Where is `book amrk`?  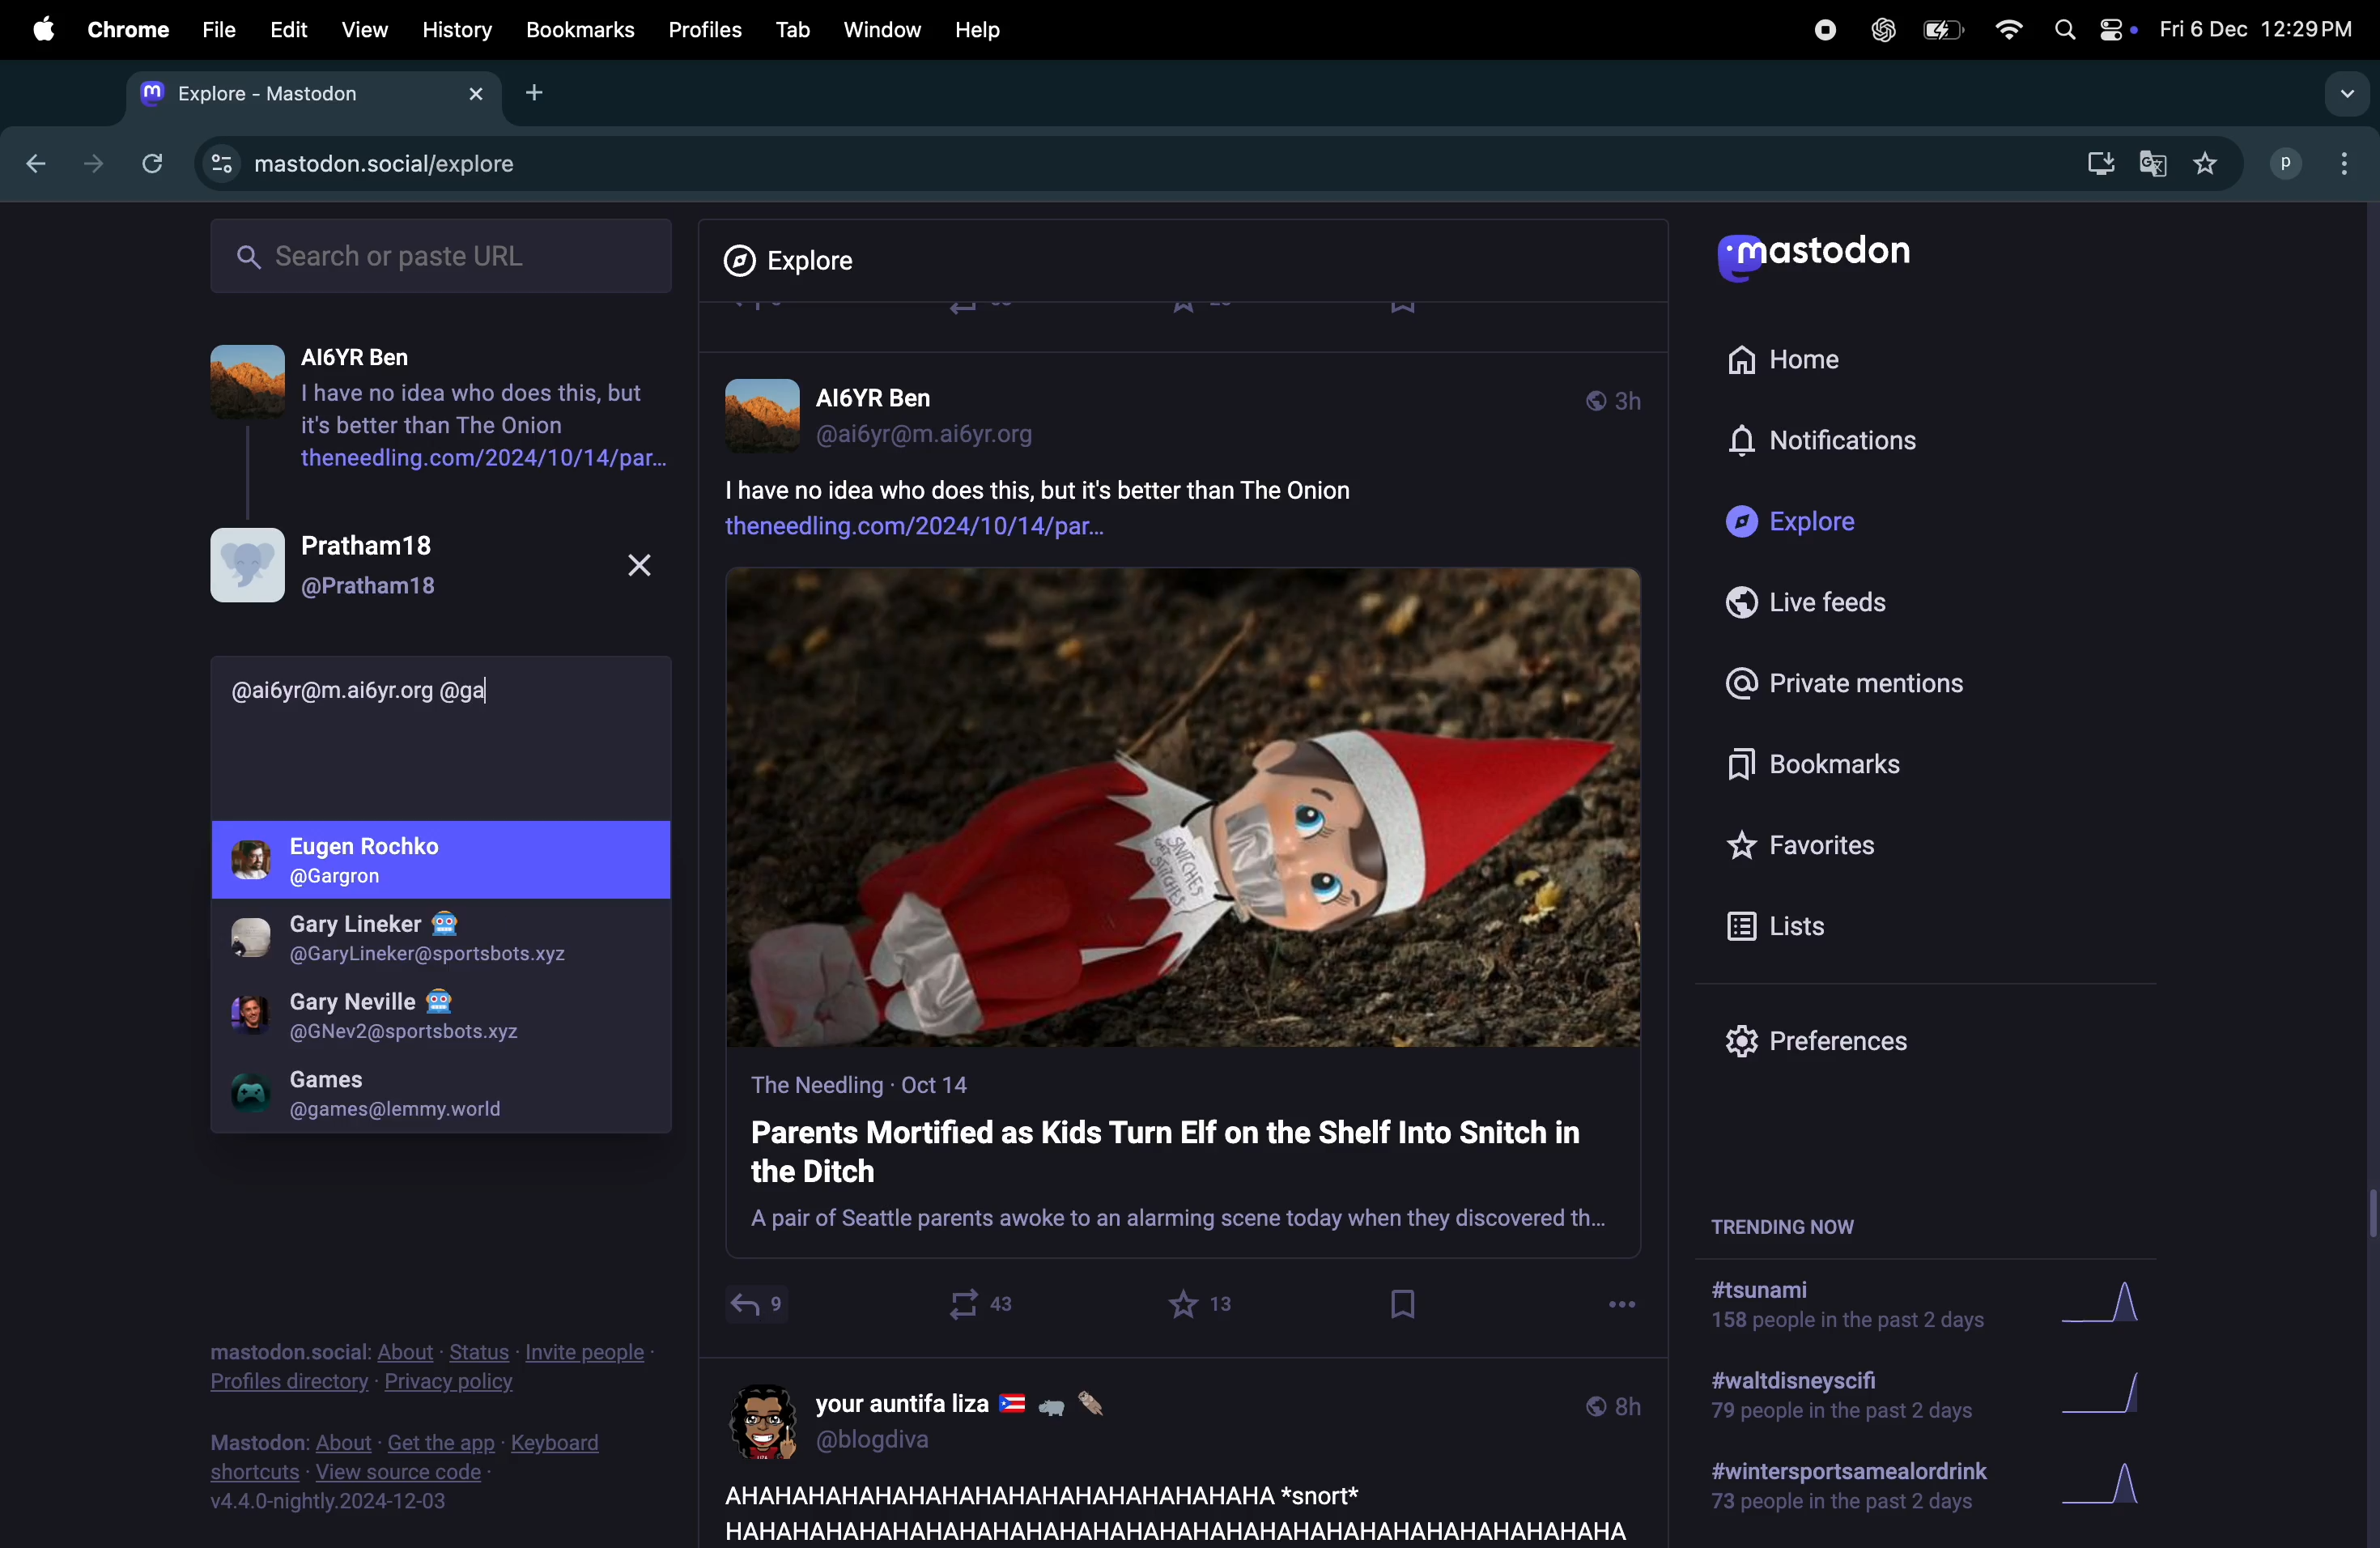 book amrk is located at coordinates (1406, 1304).